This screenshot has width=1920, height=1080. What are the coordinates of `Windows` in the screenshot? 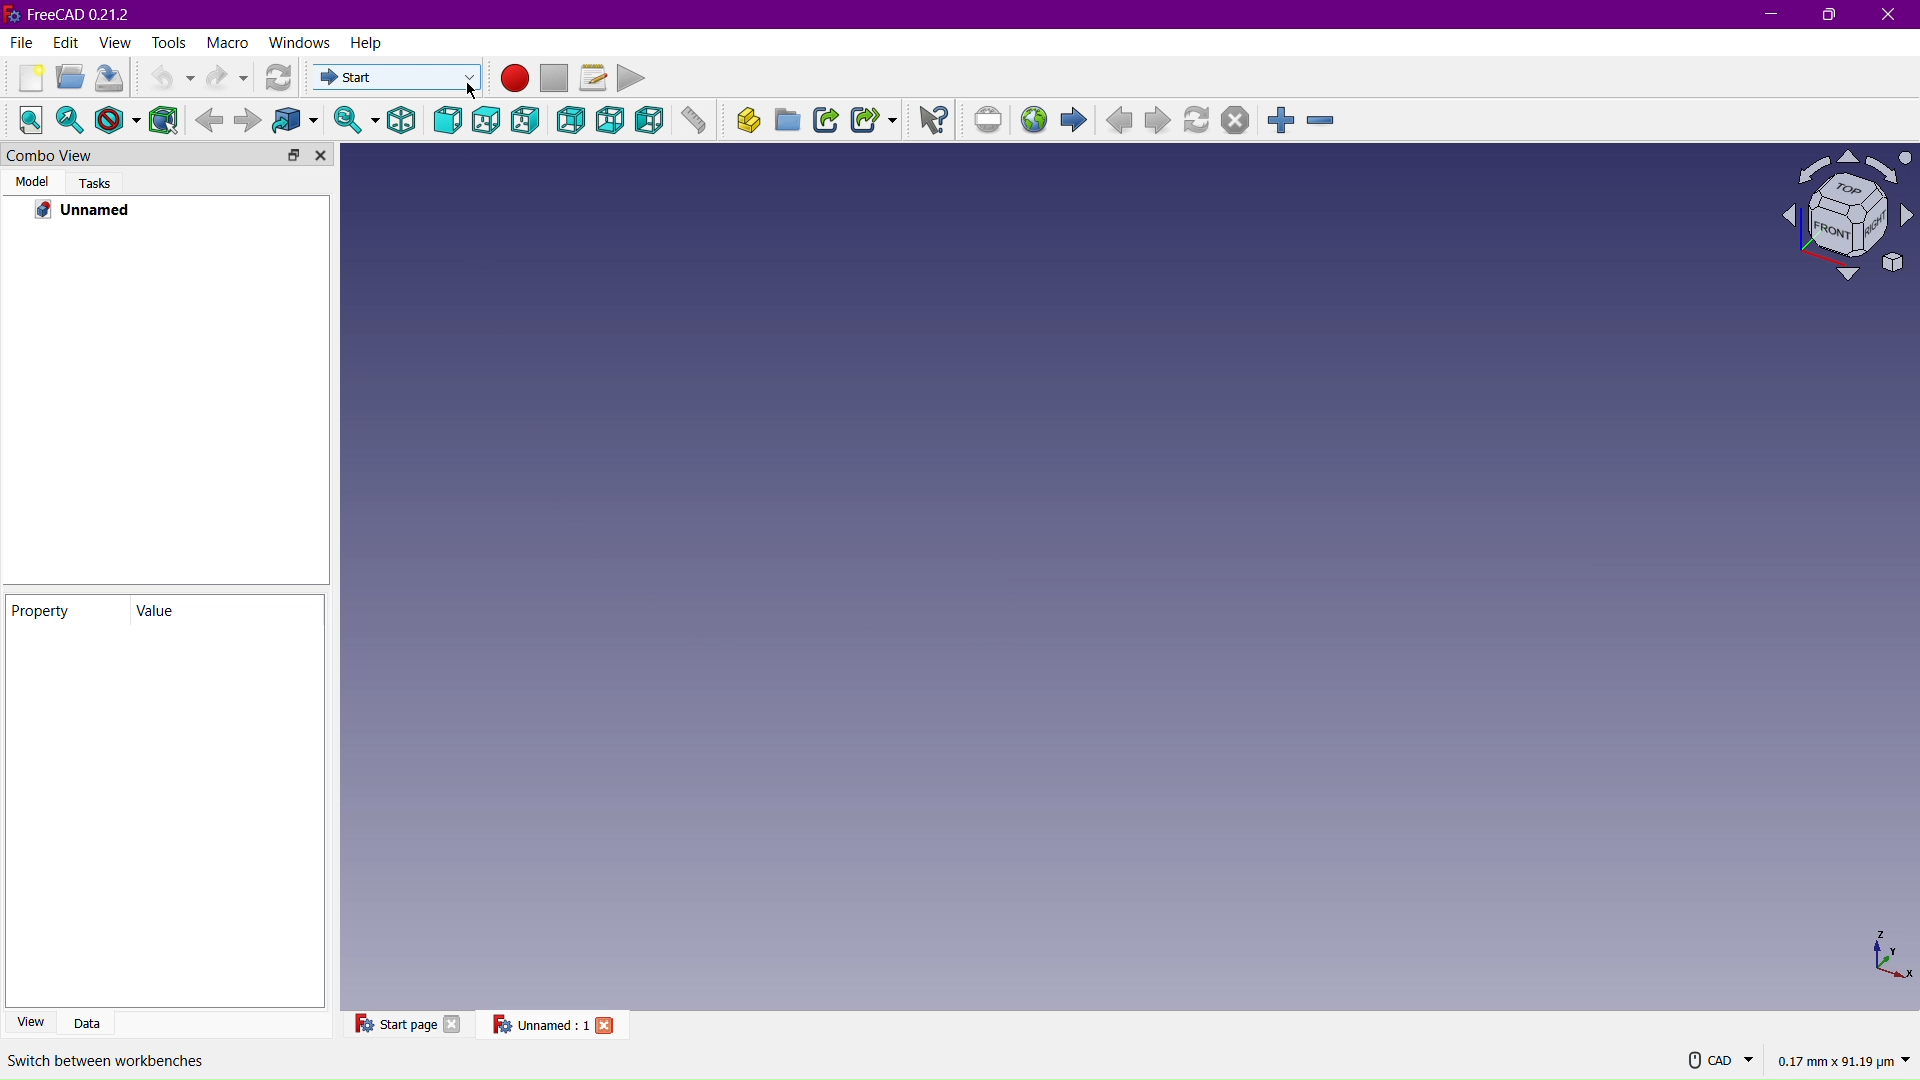 It's located at (299, 43).